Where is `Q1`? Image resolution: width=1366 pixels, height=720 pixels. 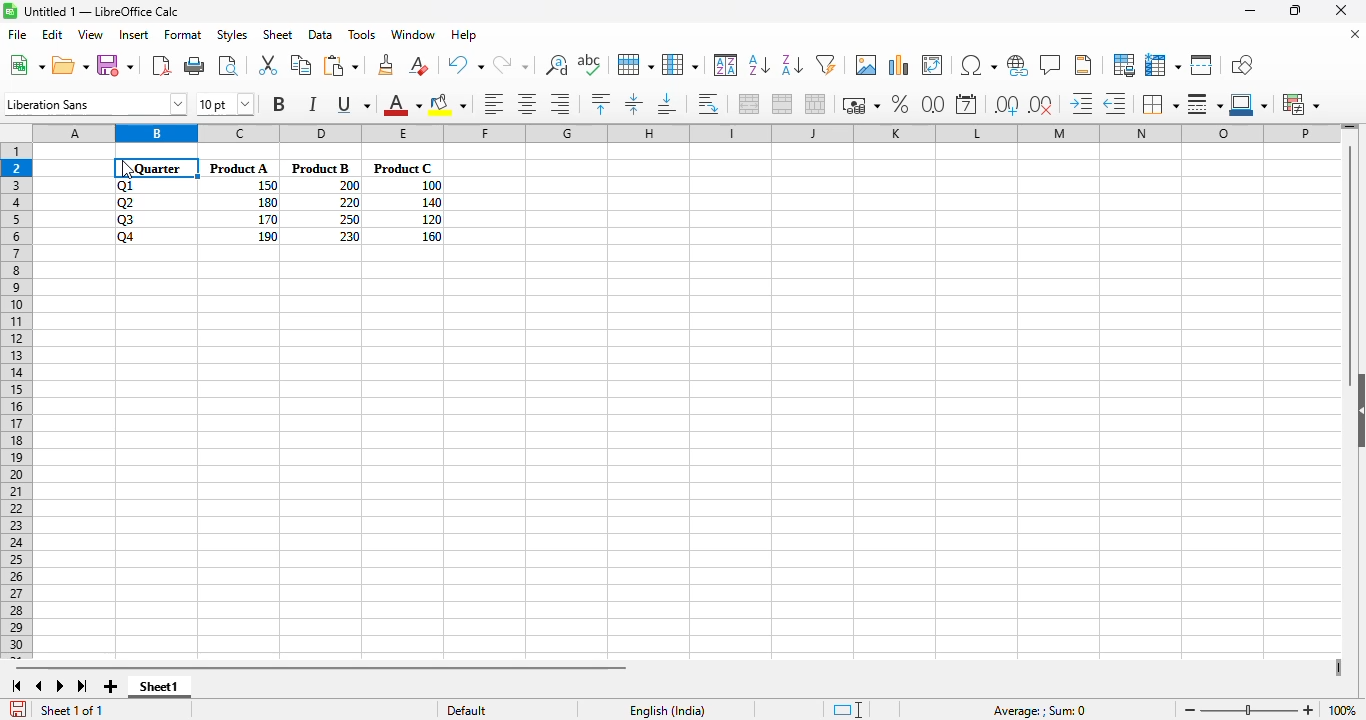
Q1 is located at coordinates (127, 186).